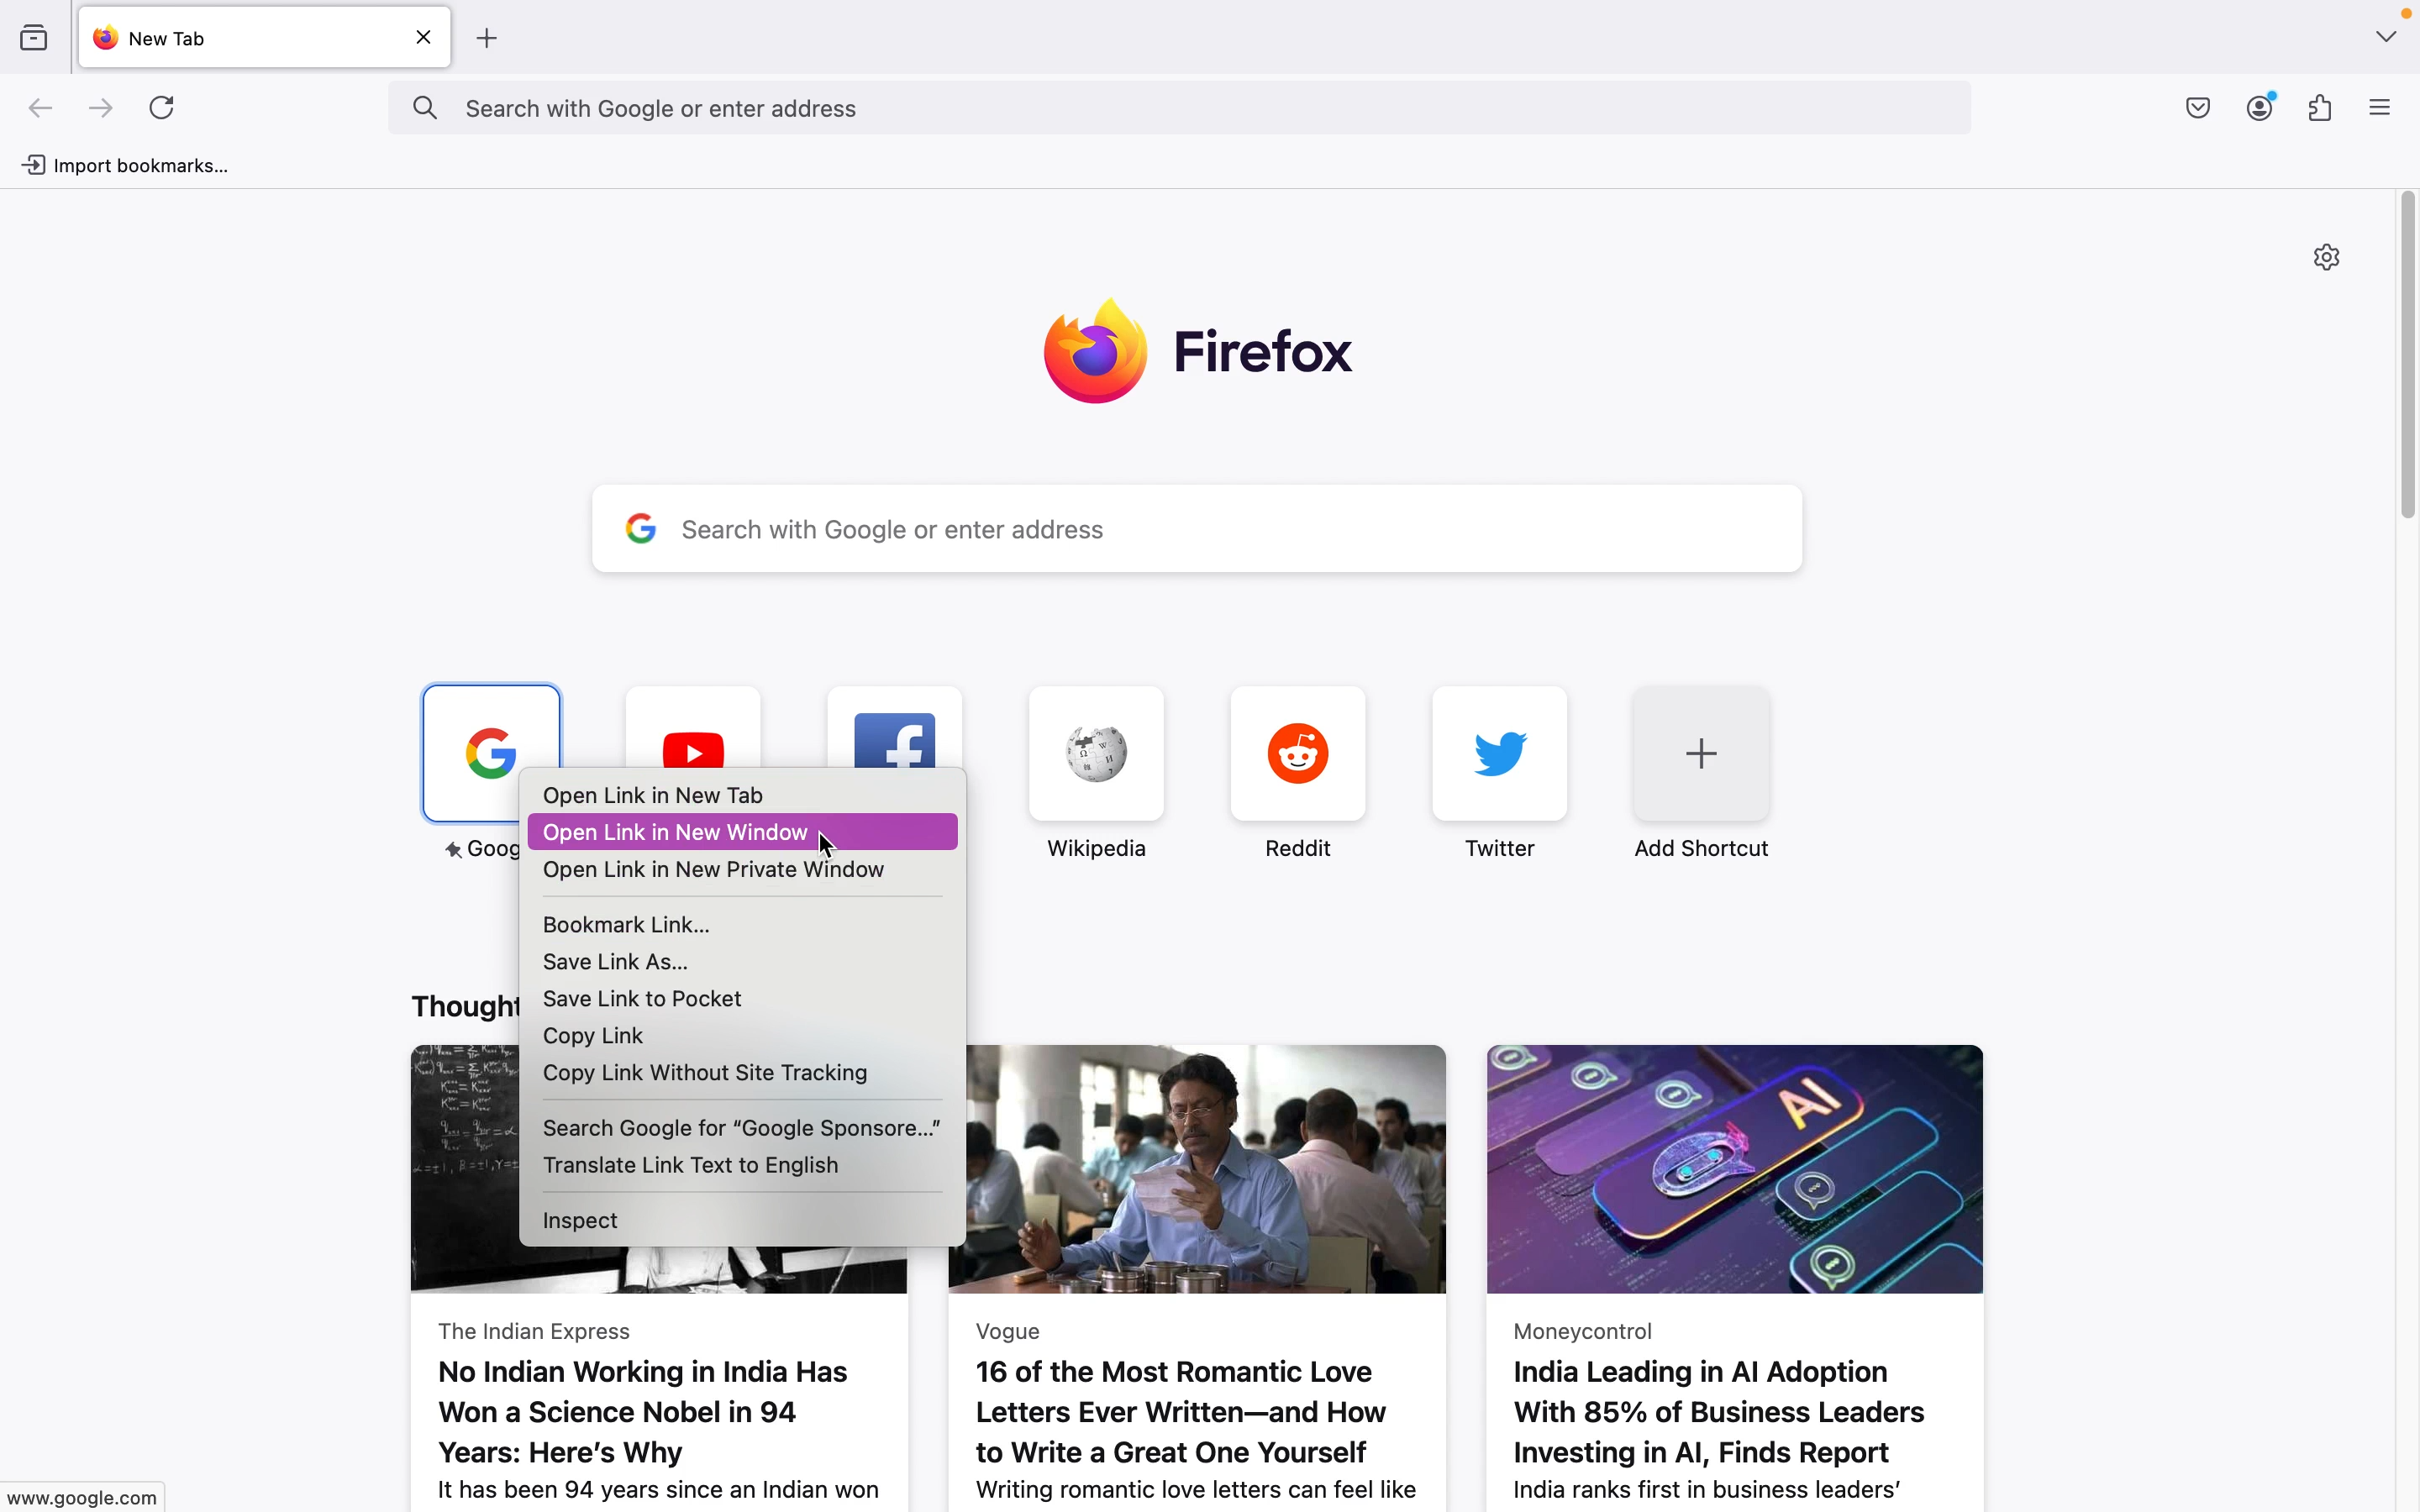  What do you see at coordinates (644, 1000) in the screenshot?
I see `save link to pocket` at bounding box center [644, 1000].